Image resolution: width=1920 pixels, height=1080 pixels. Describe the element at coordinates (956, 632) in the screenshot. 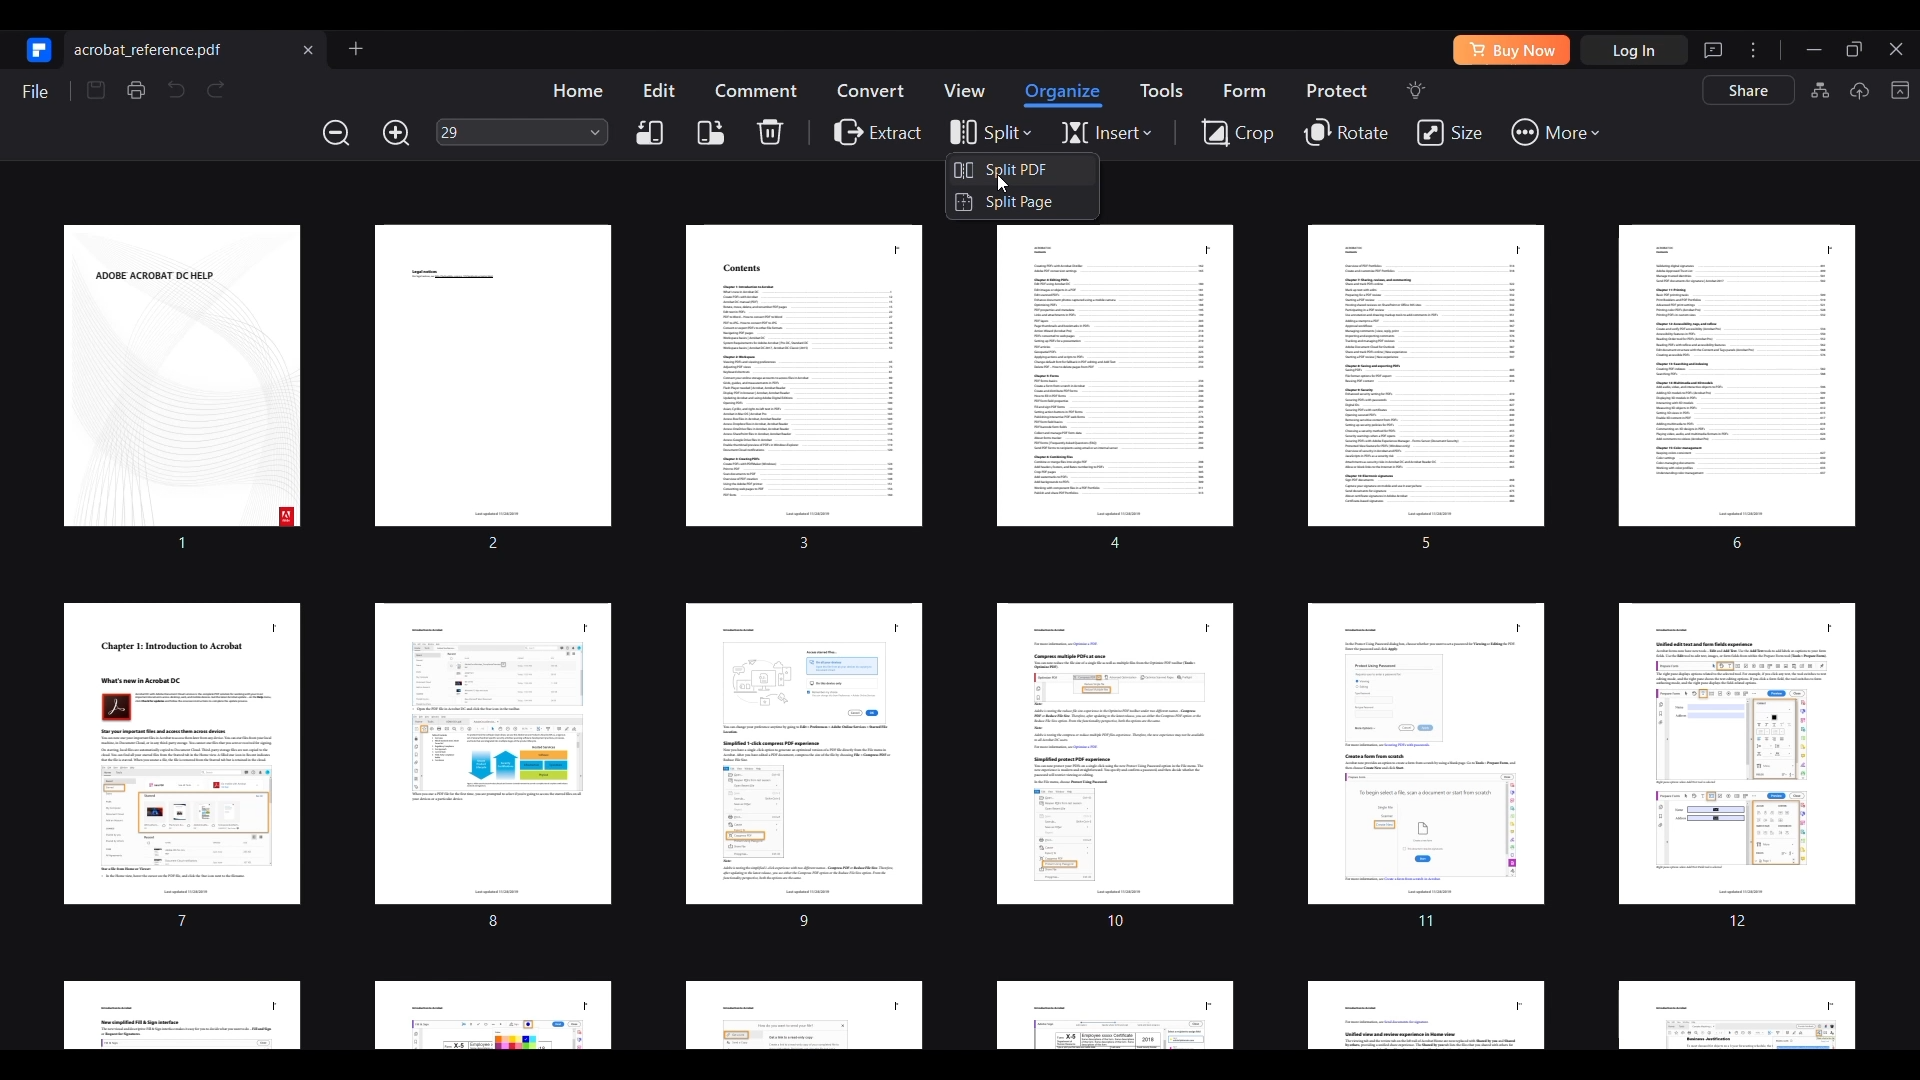

I see `View of PDF pages along with numbering under Organize menu` at that location.